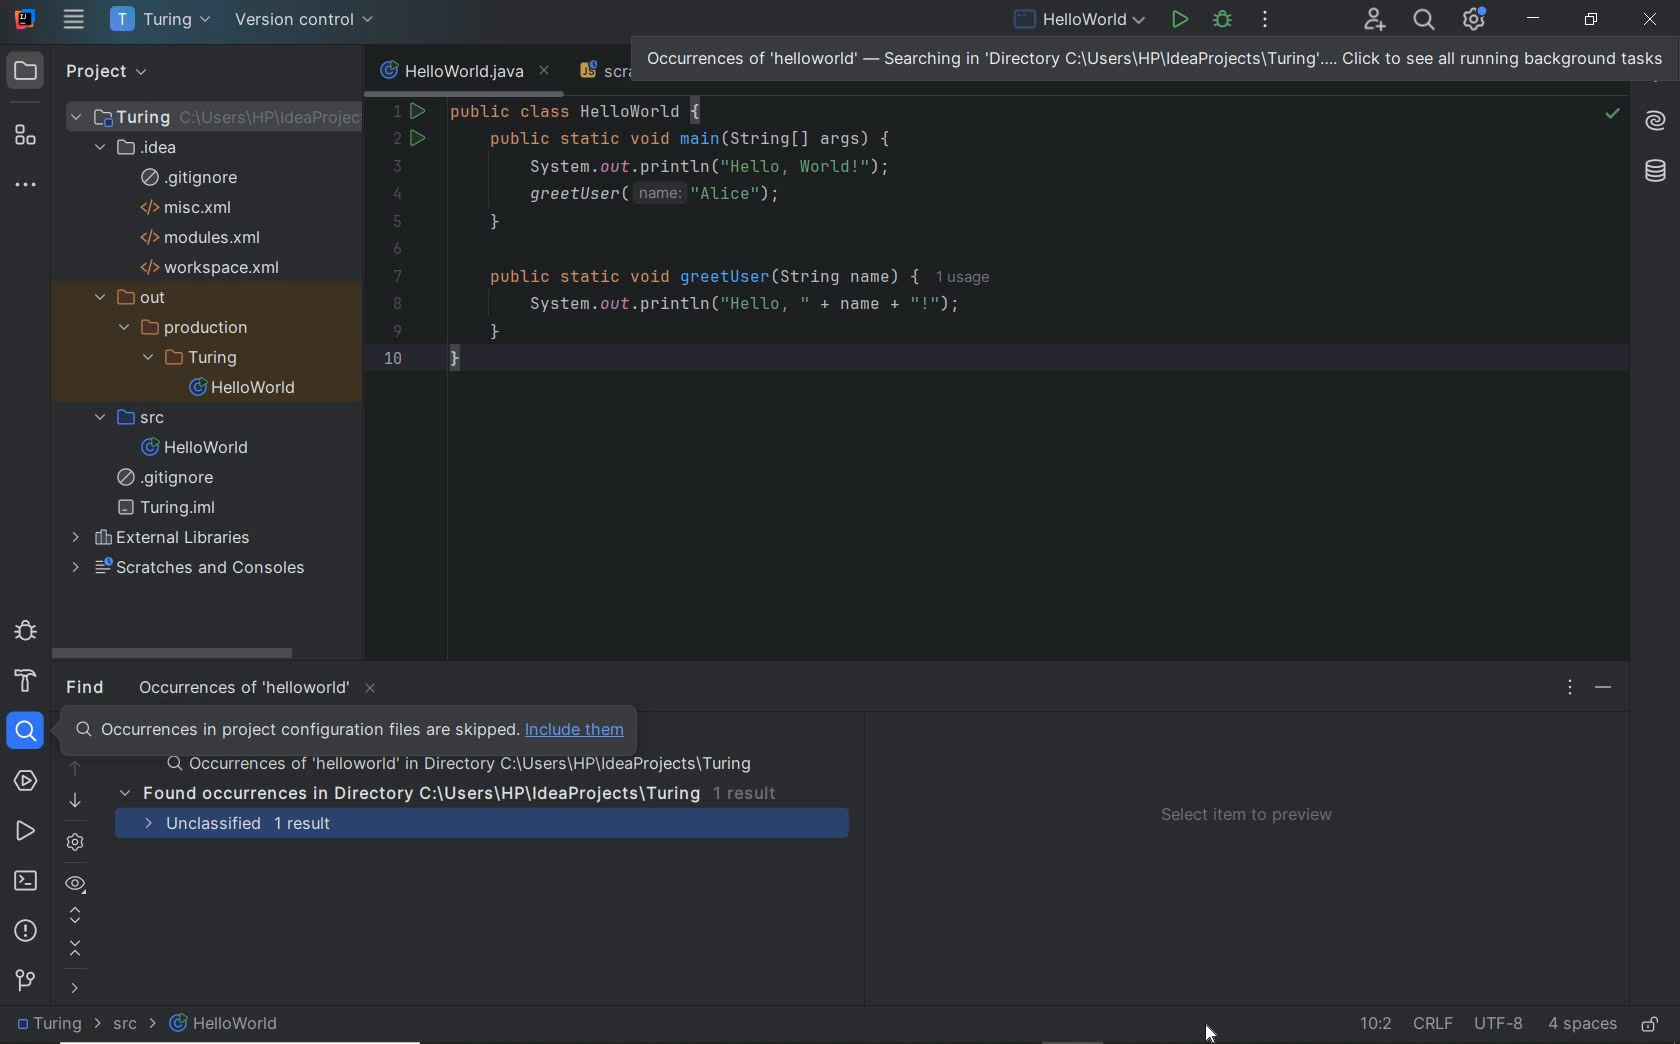  I want to click on structure, so click(28, 137).